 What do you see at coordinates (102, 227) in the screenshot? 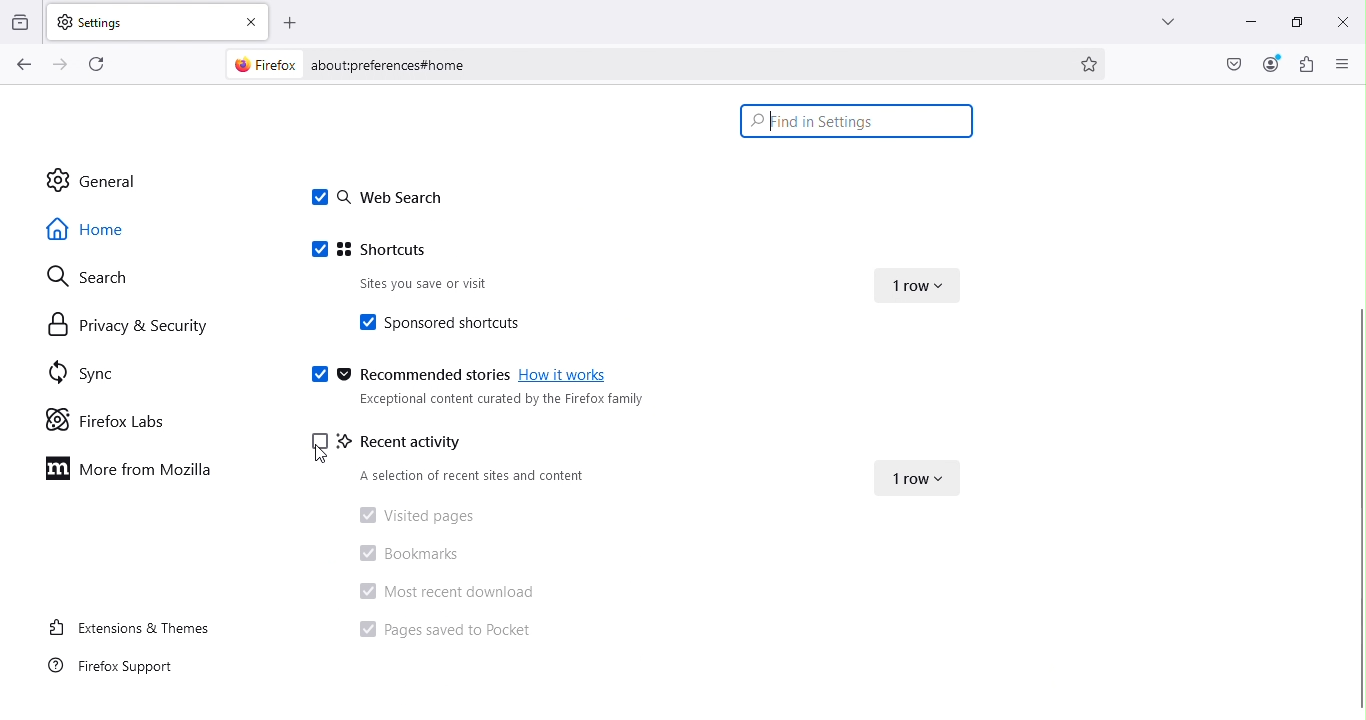
I see `Home` at bounding box center [102, 227].